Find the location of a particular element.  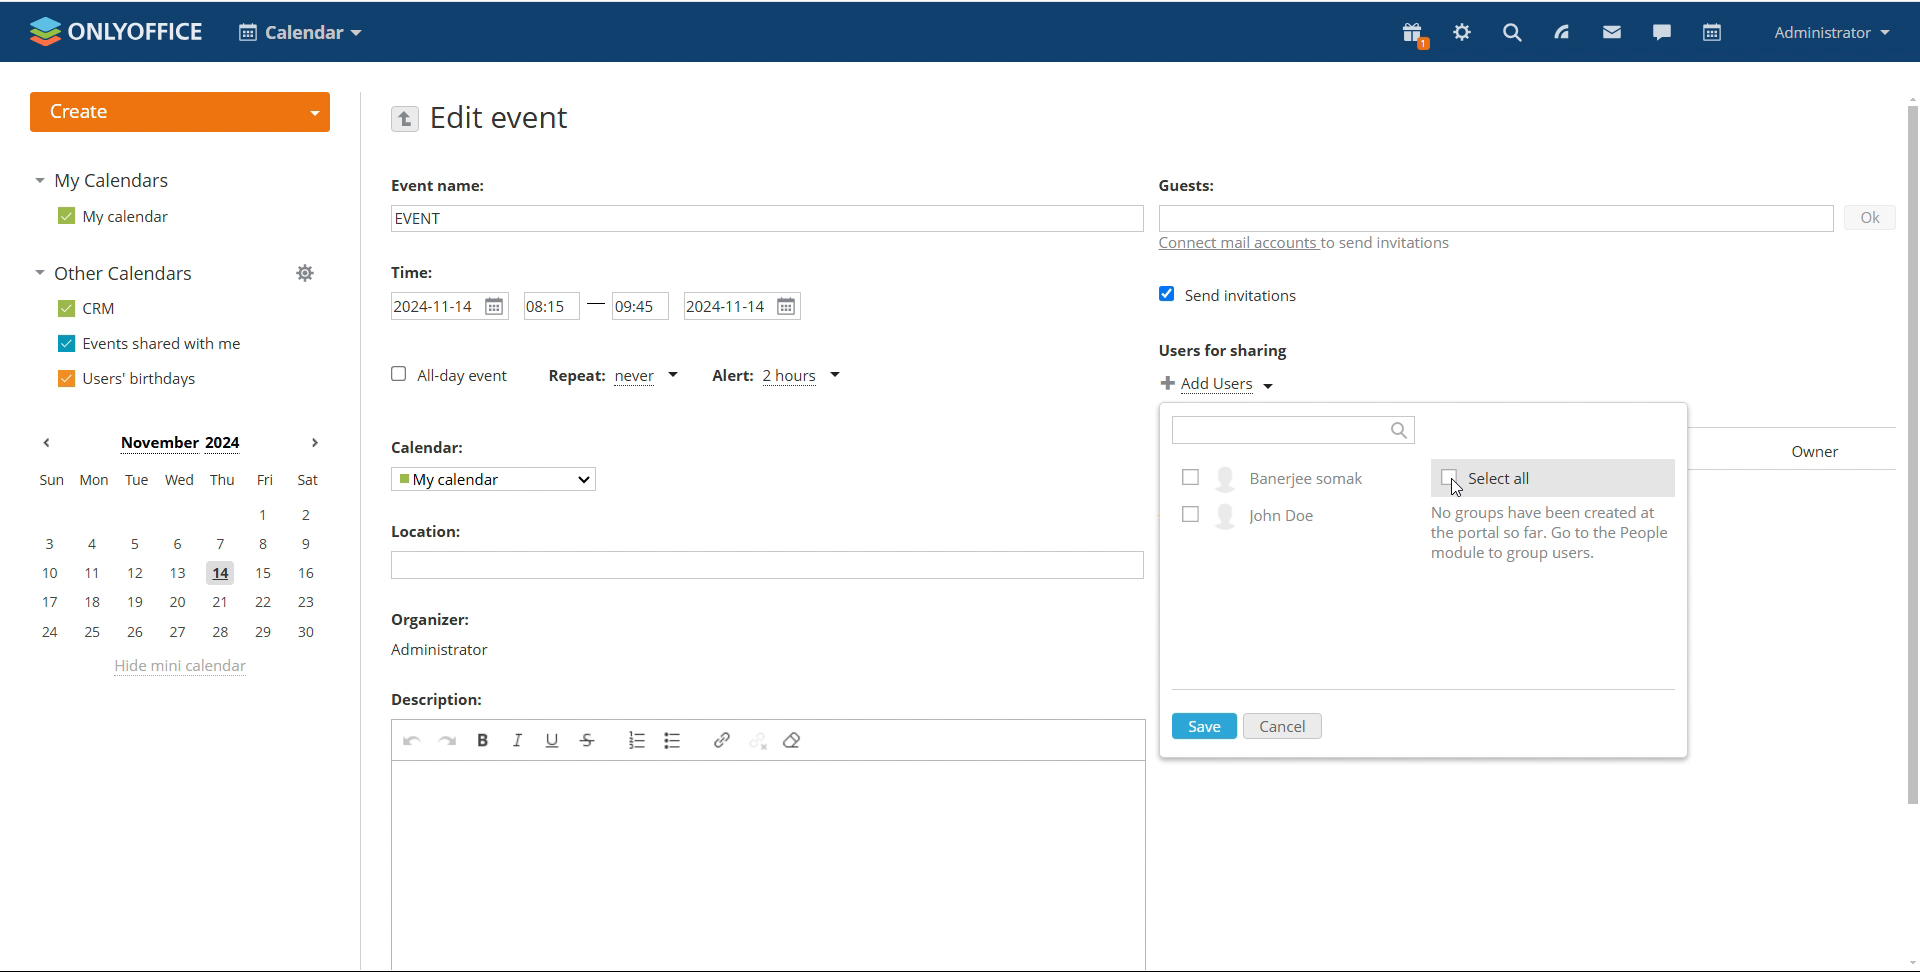

save is located at coordinates (1204, 726).